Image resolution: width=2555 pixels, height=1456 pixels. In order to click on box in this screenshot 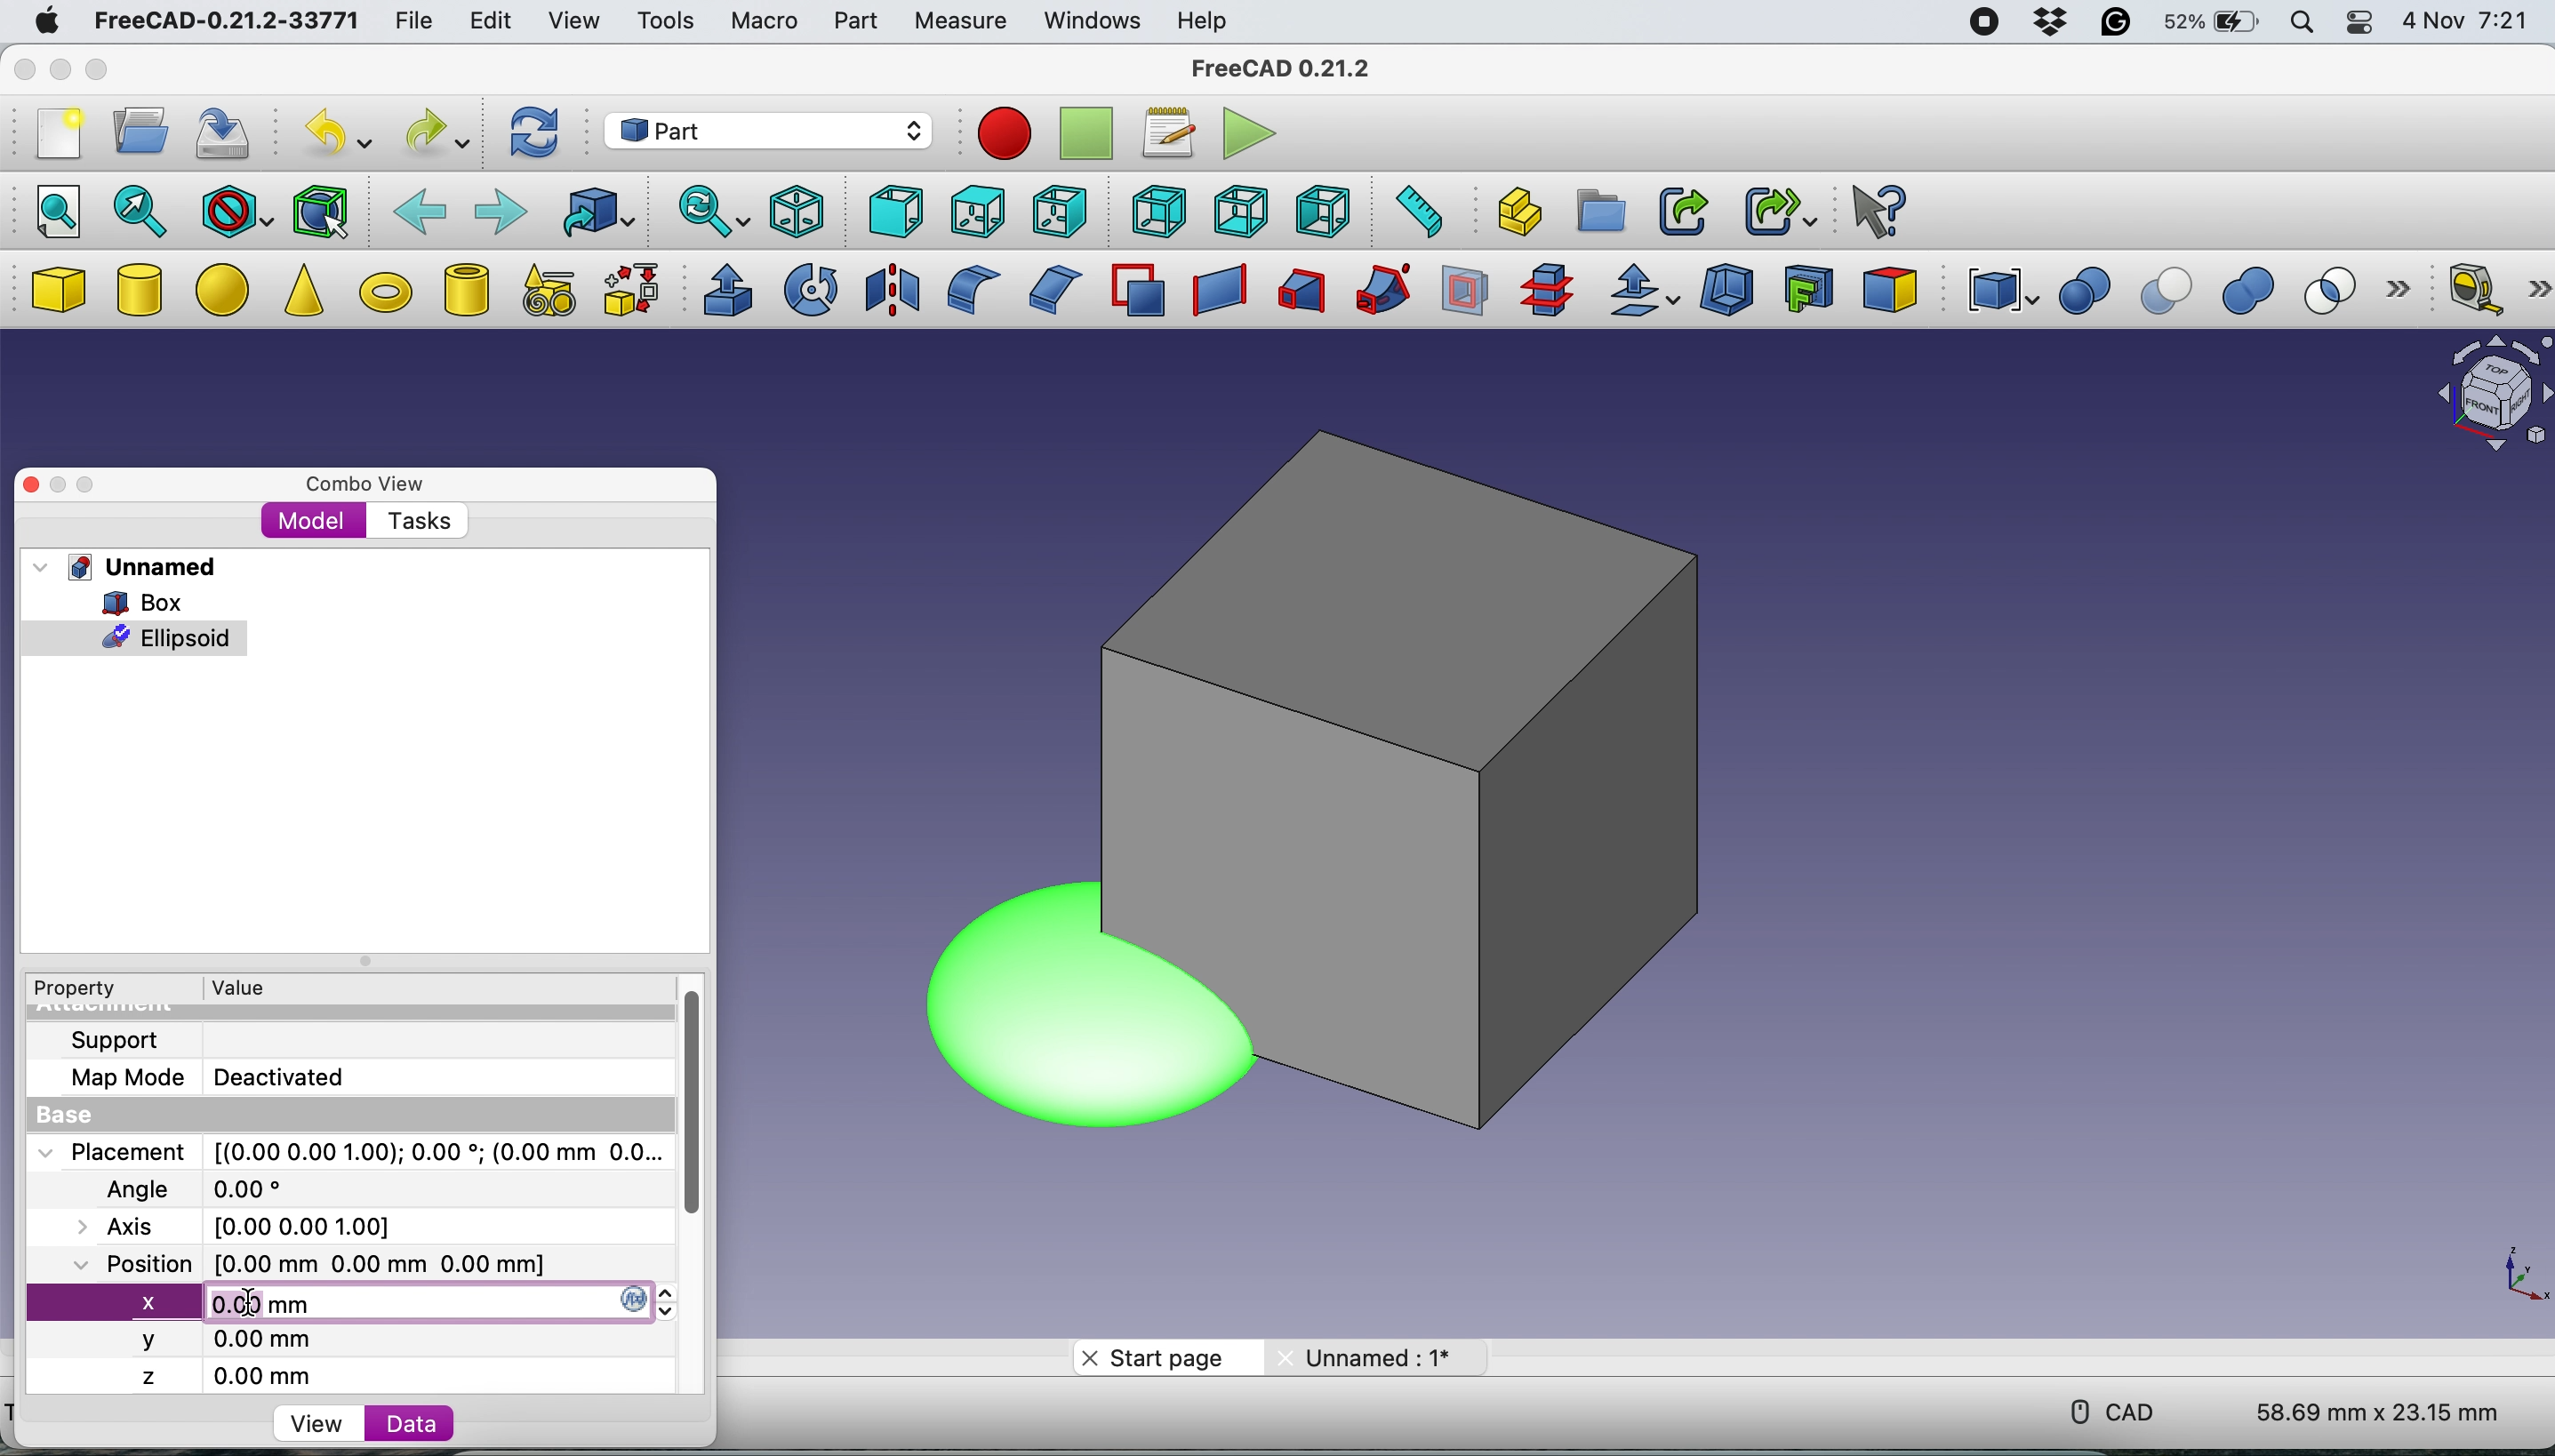, I will do `click(57, 291)`.